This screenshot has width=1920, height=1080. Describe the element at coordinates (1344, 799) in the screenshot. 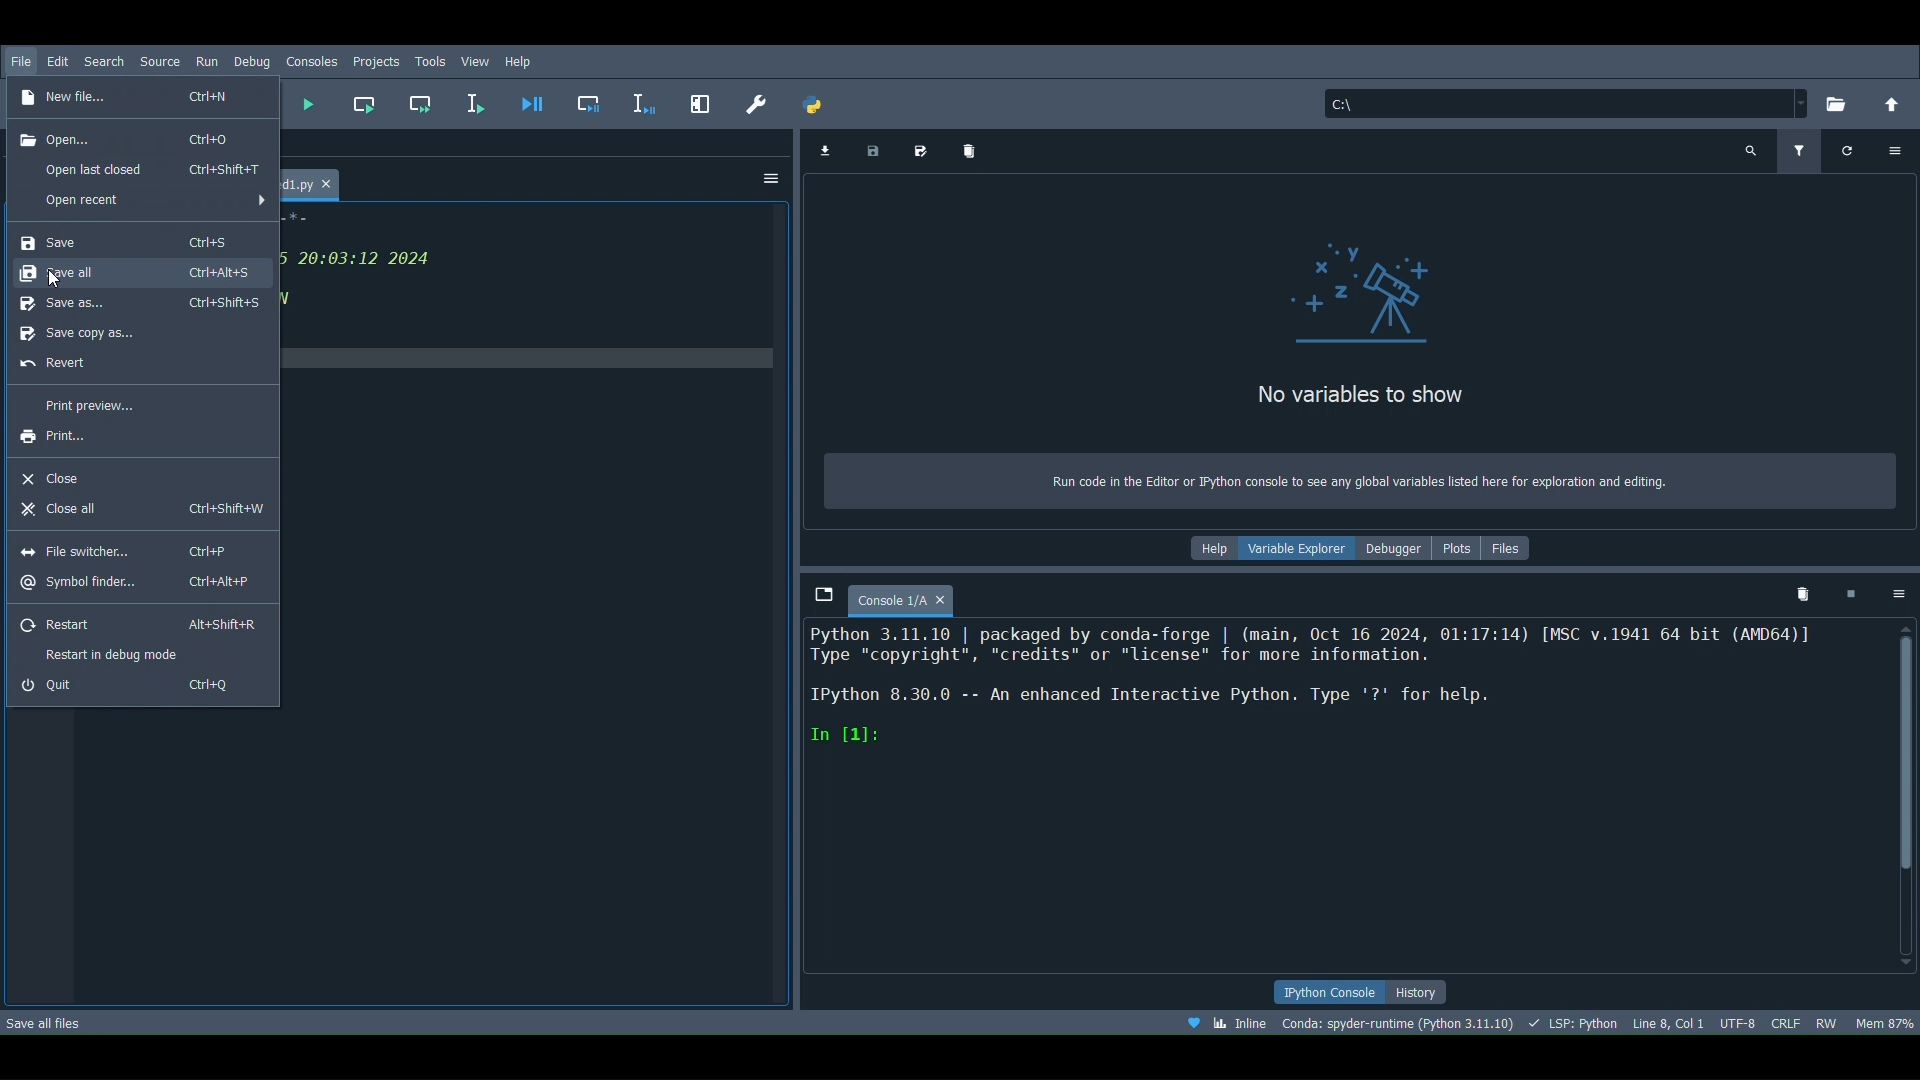

I see `Console` at that location.